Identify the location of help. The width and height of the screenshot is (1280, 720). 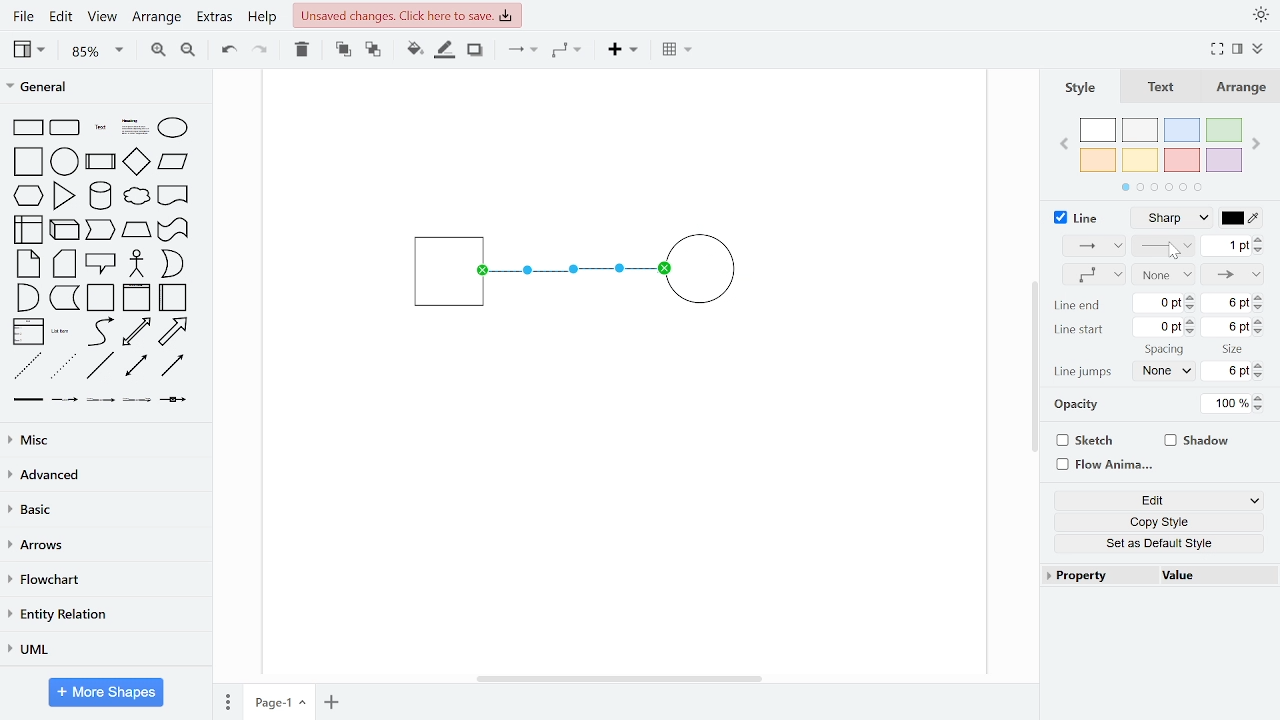
(262, 18).